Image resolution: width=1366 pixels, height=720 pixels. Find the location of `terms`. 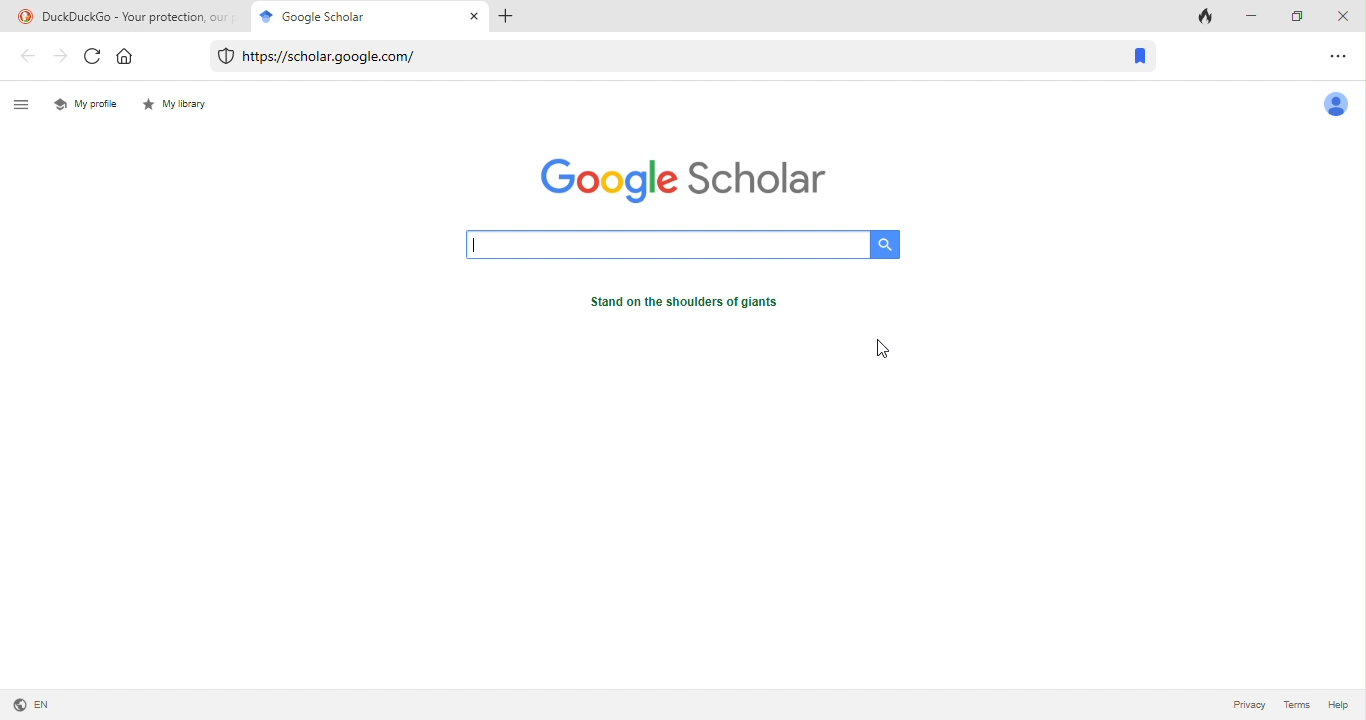

terms is located at coordinates (1296, 707).